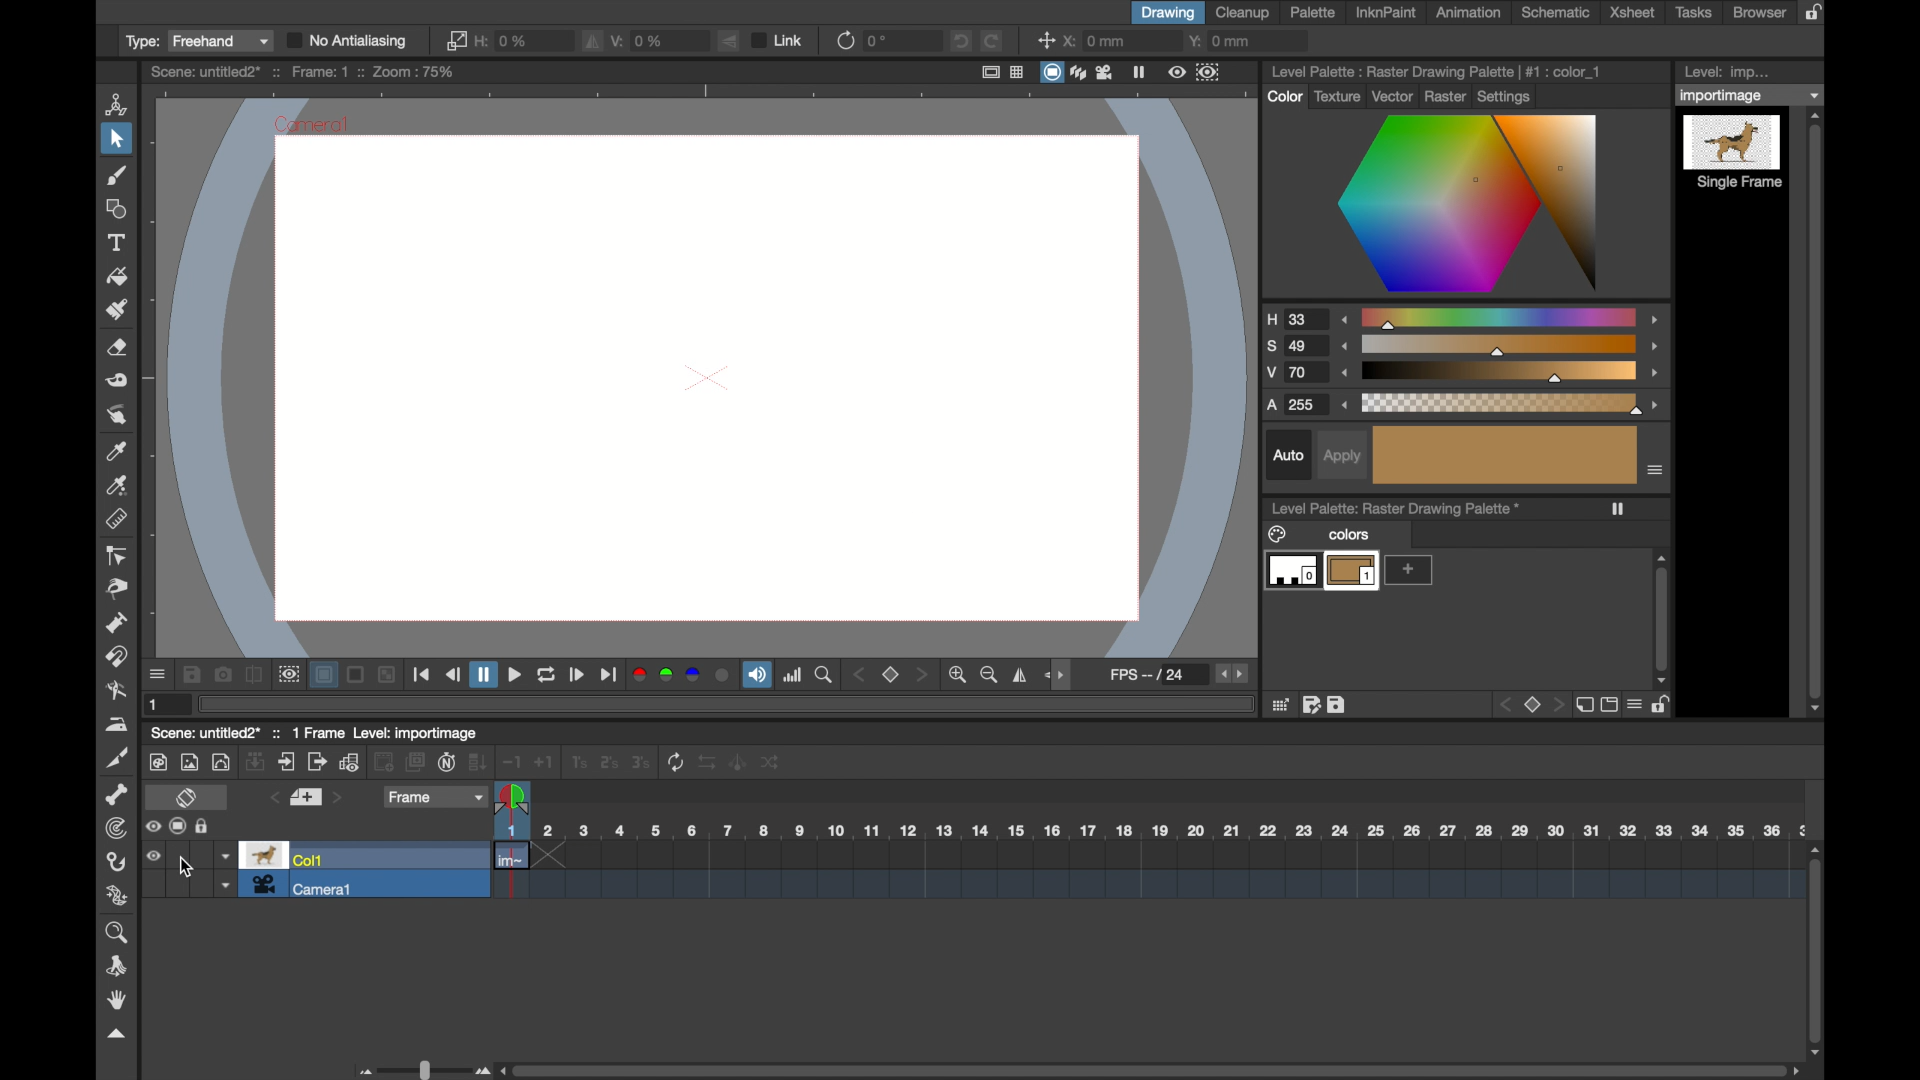  Describe the element at coordinates (844, 41) in the screenshot. I see `refresh` at that location.